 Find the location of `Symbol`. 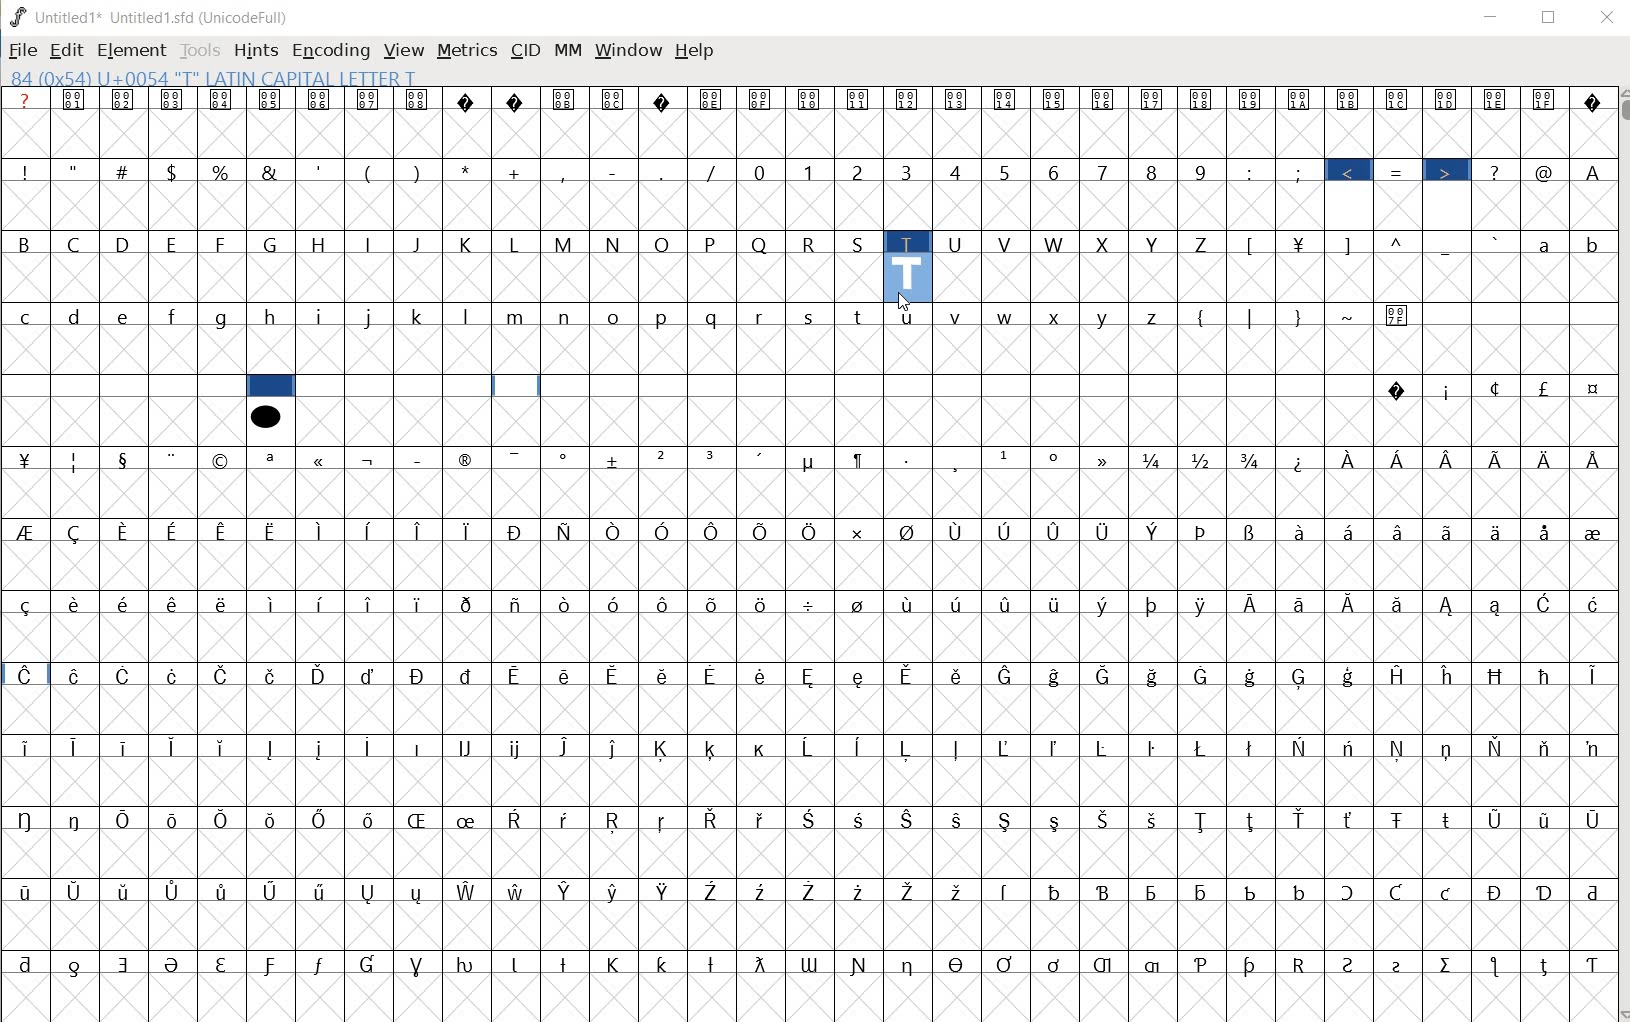

Symbol is located at coordinates (470, 529).